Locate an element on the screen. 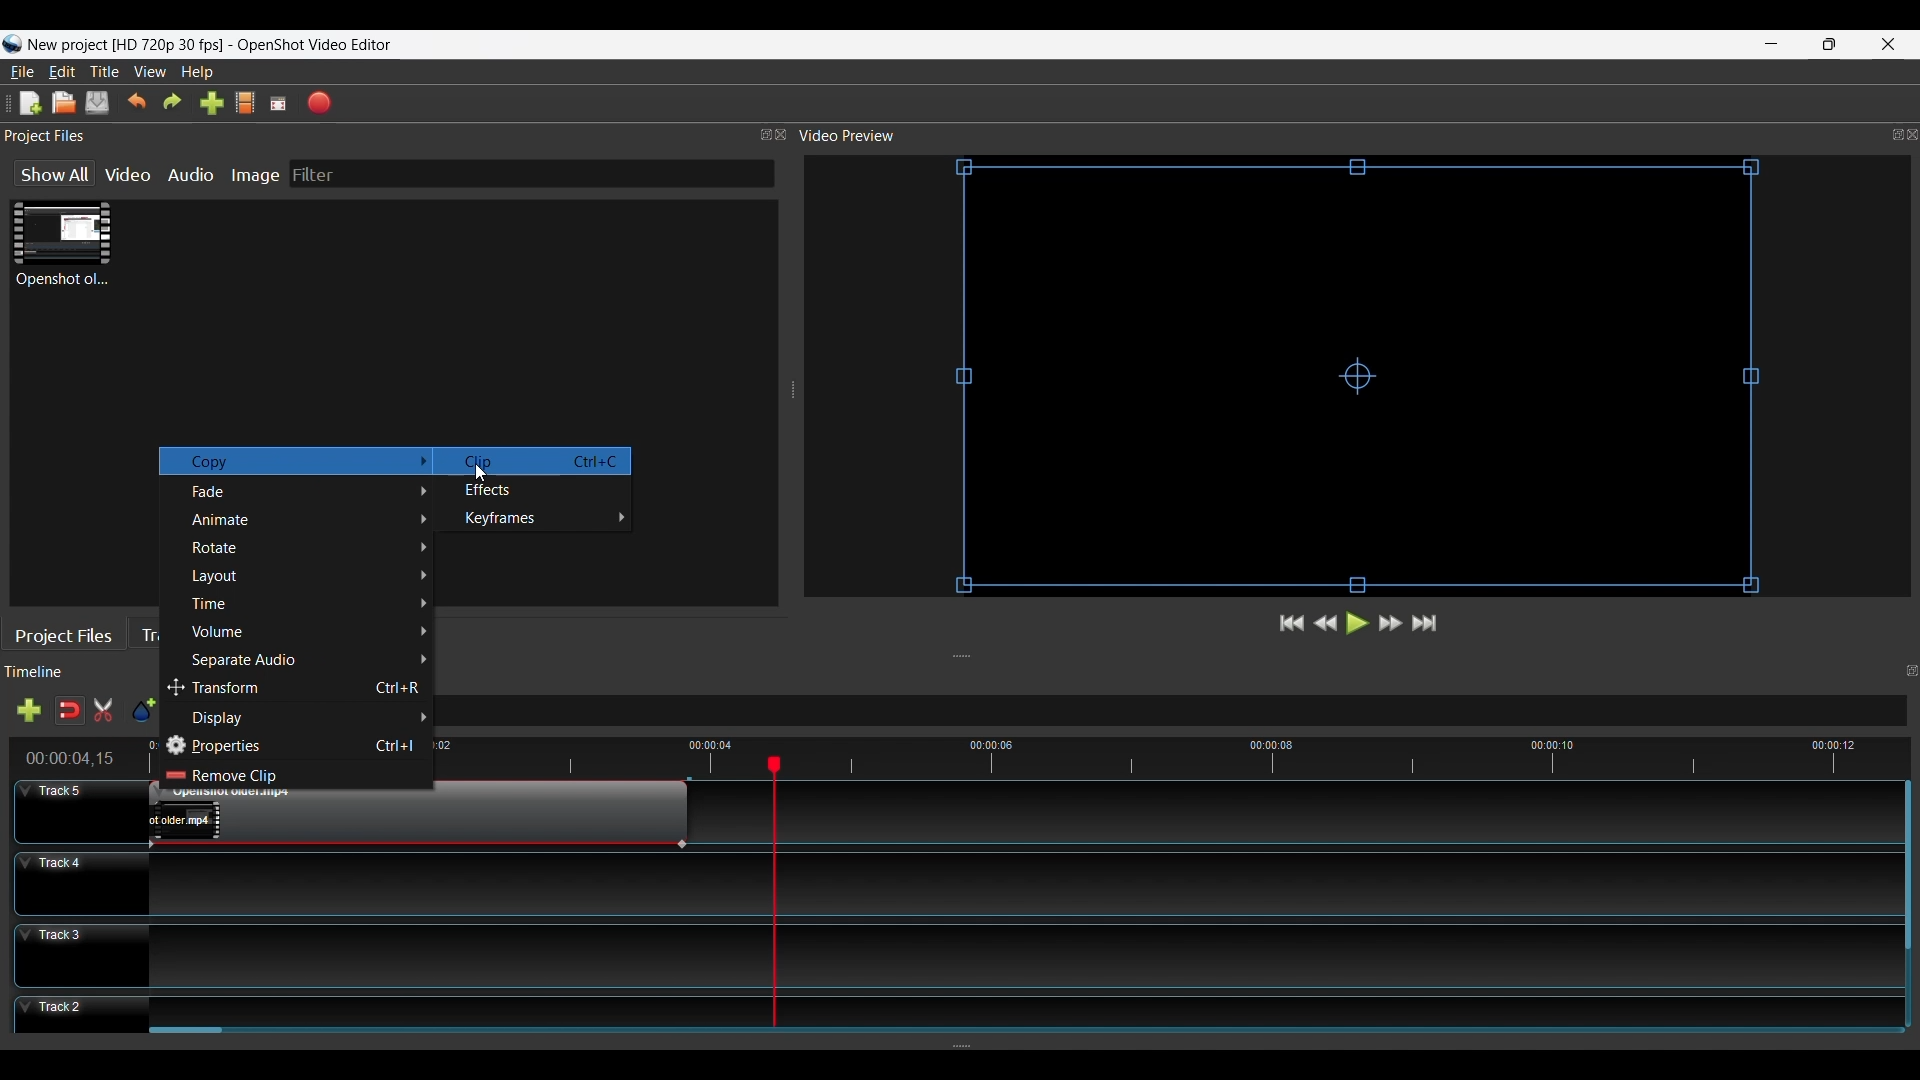 The image size is (1920, 1080). Project Files Panel is located at coordinates (396, 136).